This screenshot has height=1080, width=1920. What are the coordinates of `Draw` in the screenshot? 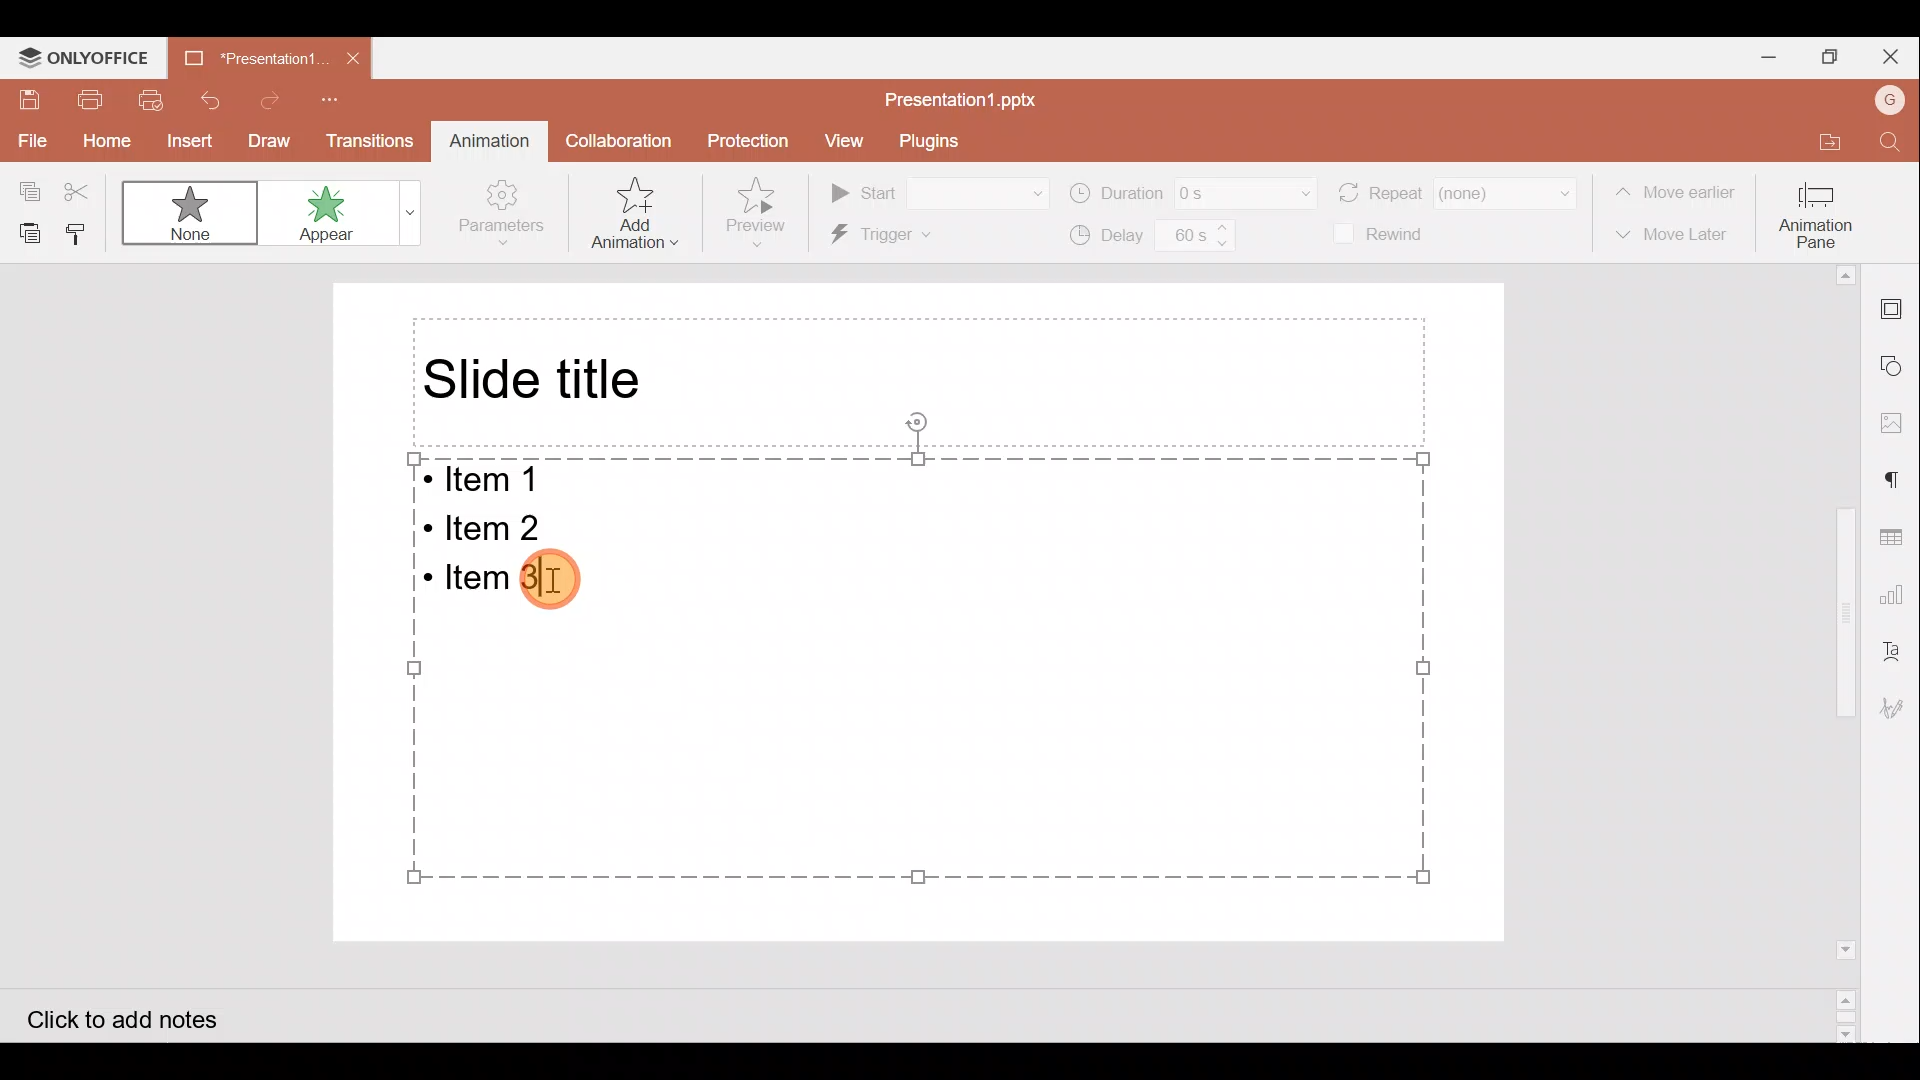 It's located at (265, 141).